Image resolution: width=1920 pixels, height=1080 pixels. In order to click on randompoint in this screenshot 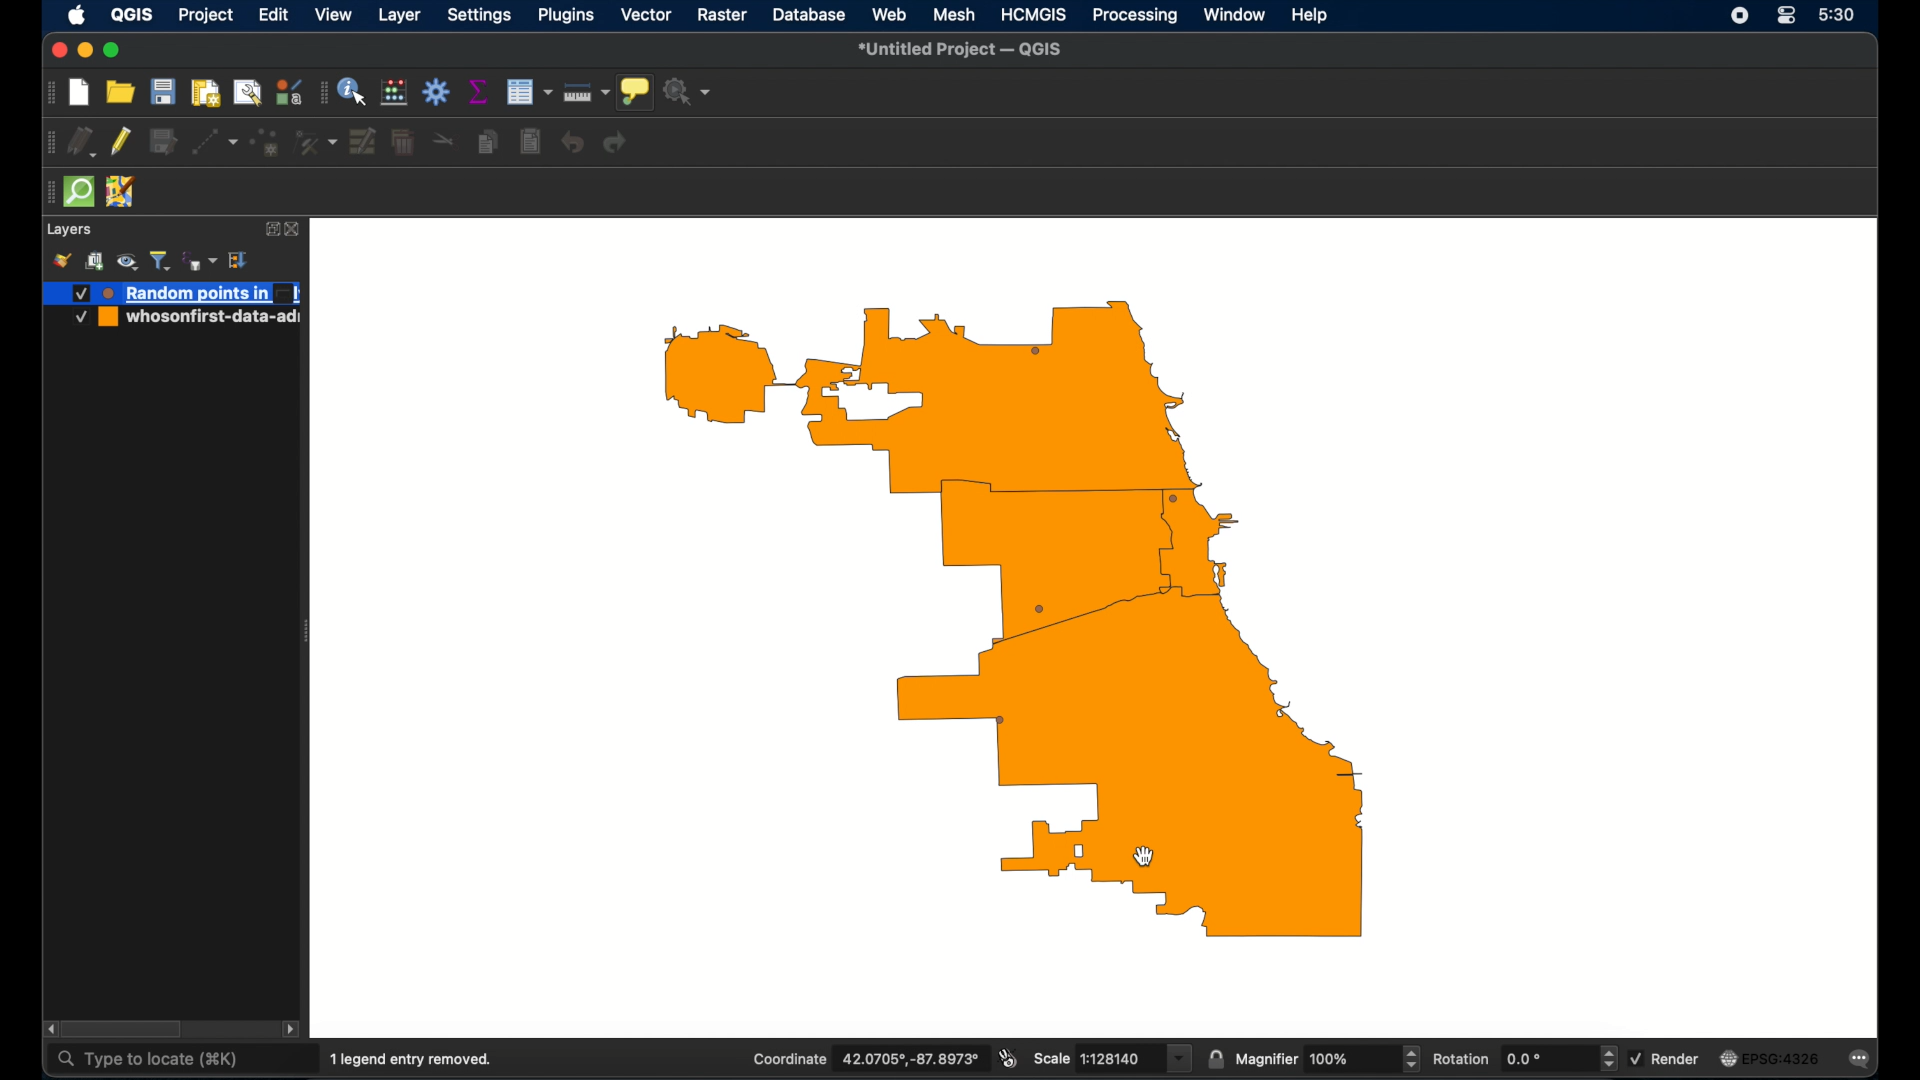, I will do `click(1037, 351)`.